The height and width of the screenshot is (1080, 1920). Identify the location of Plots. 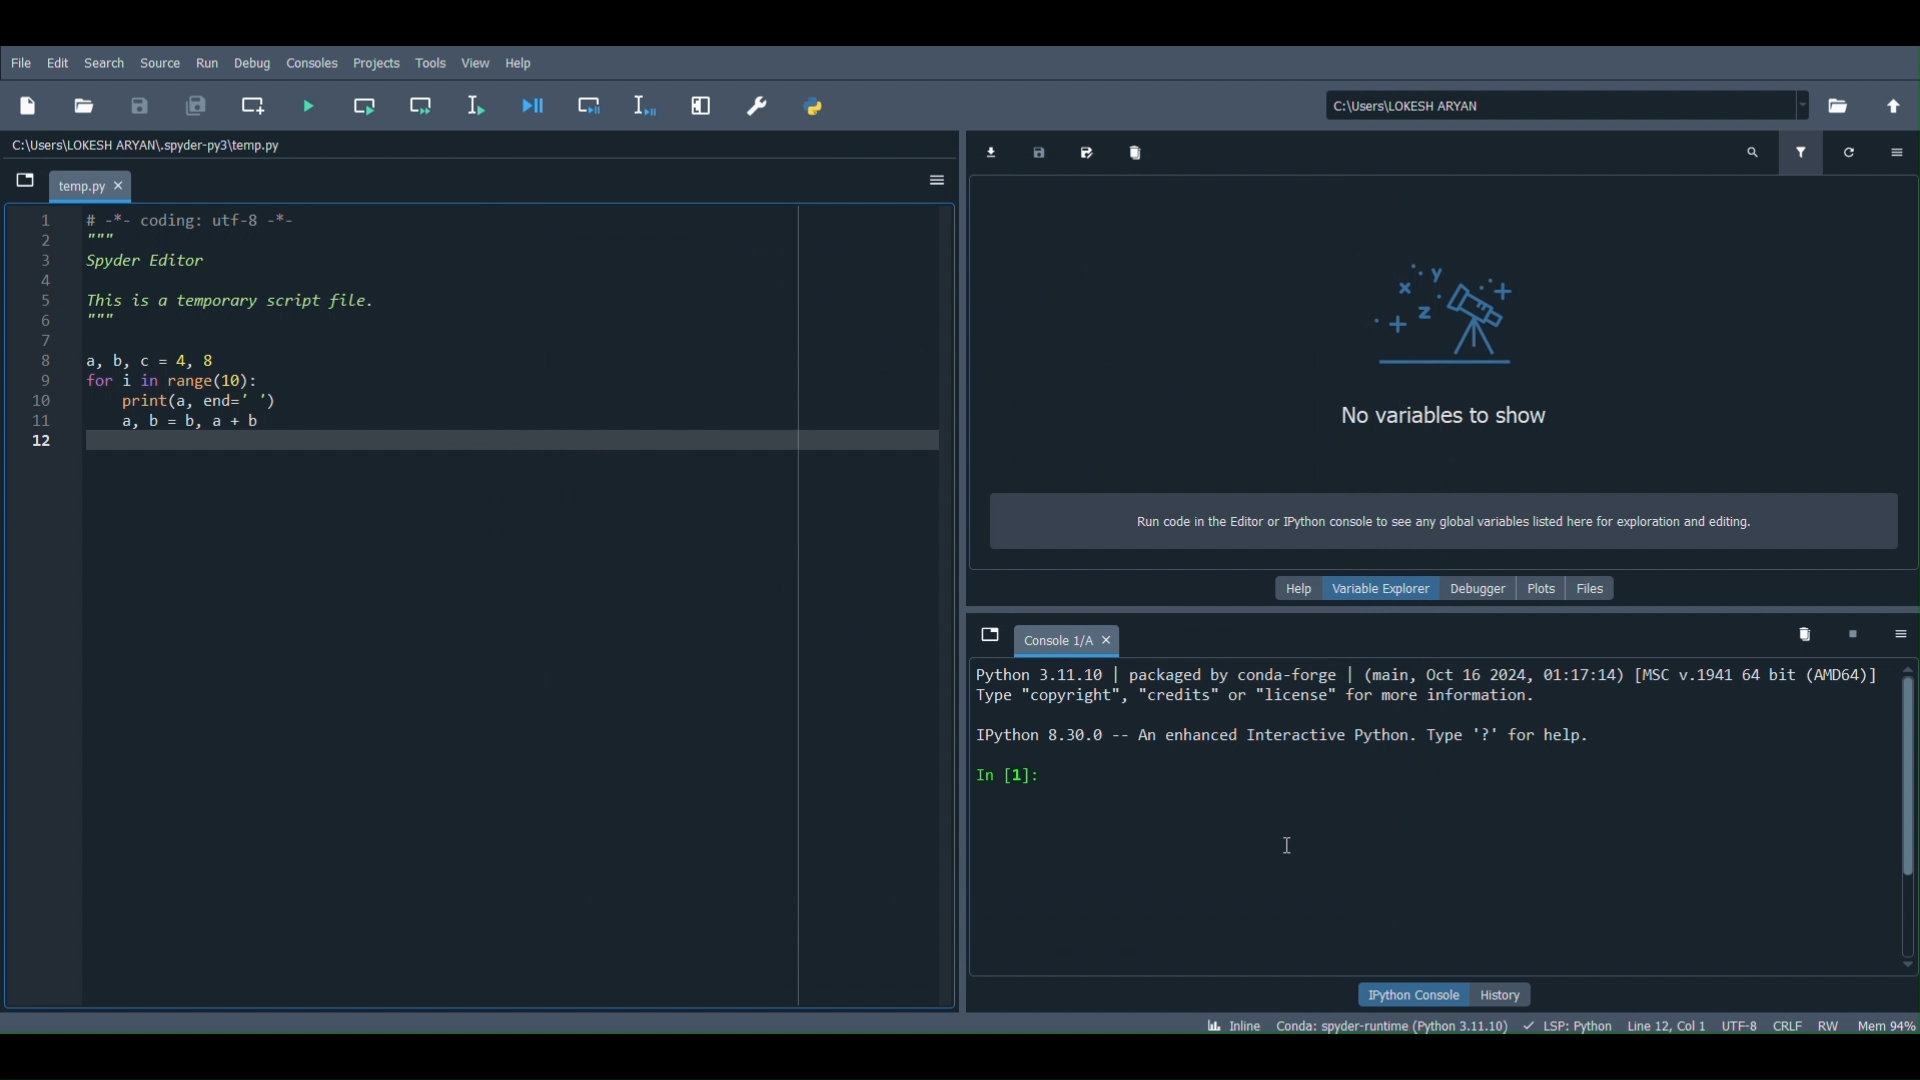
(1541, 589).